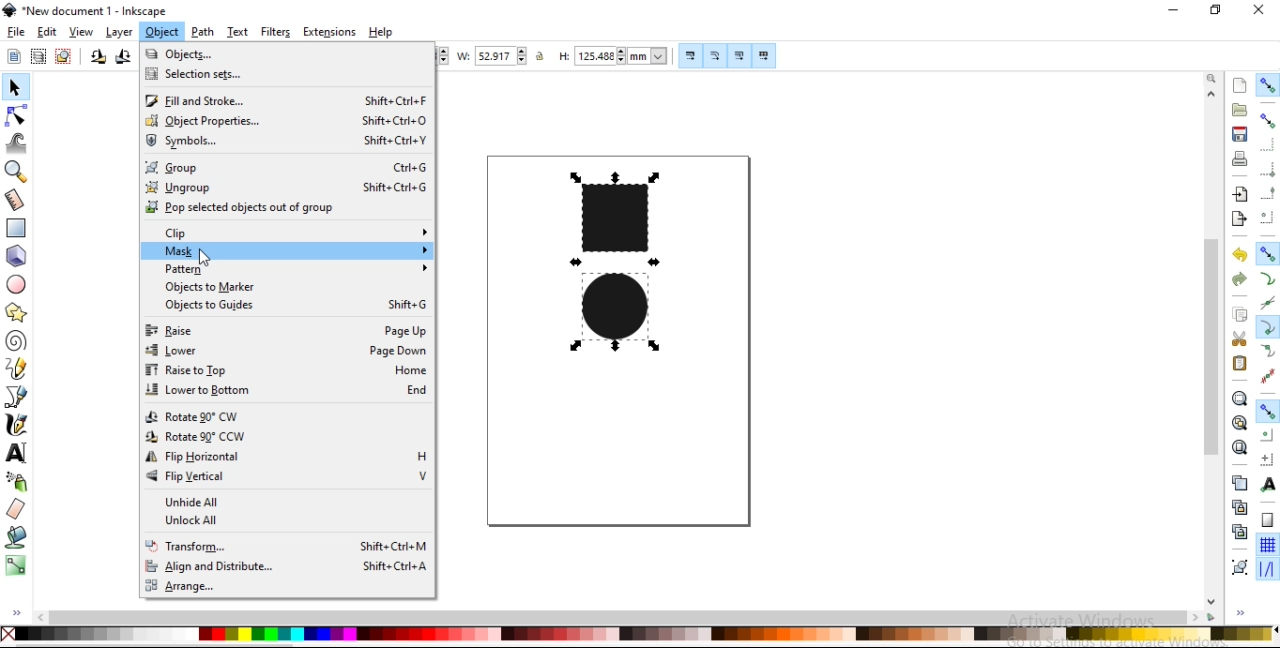 This screenshot has height=648, width=1280. Describe the element at coordinates (1216, 10) in the screenshot. I see `restore down` at that location.